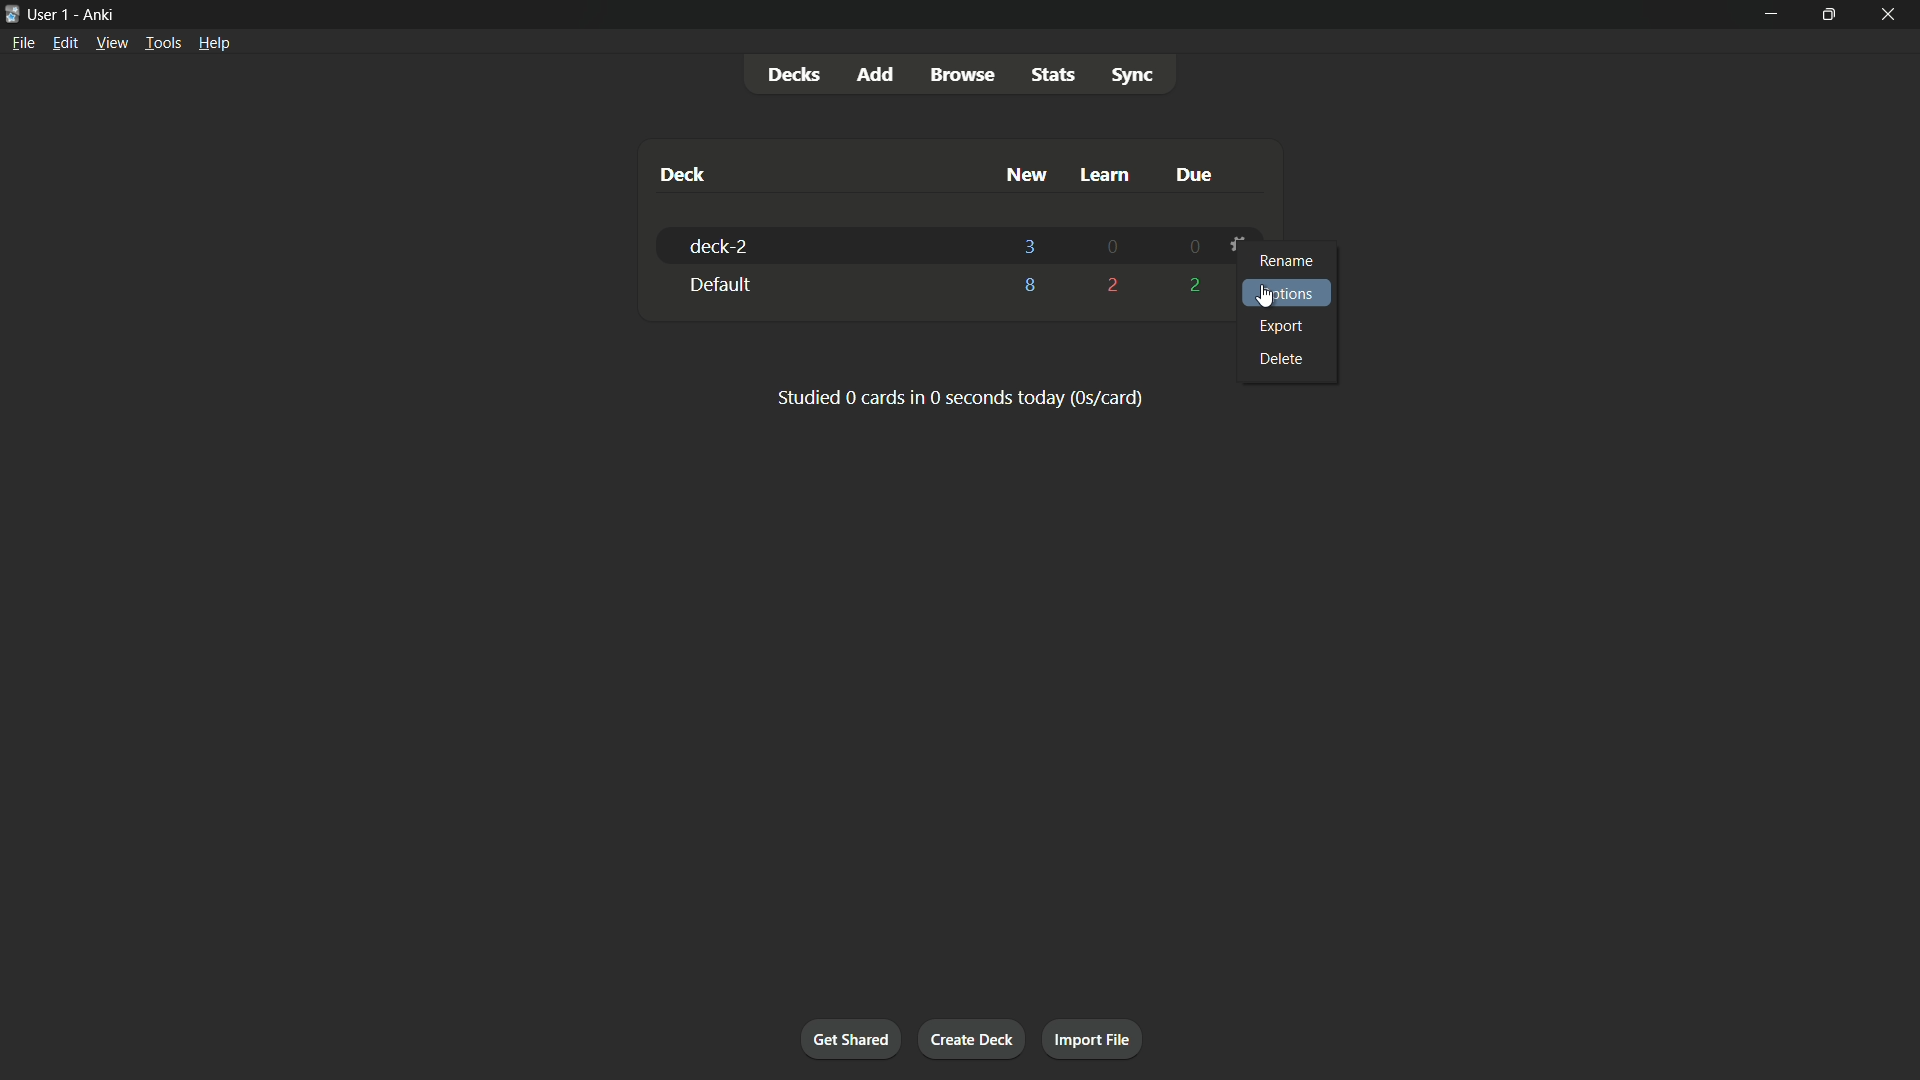  I want to click on 3, so click(1029, 245).